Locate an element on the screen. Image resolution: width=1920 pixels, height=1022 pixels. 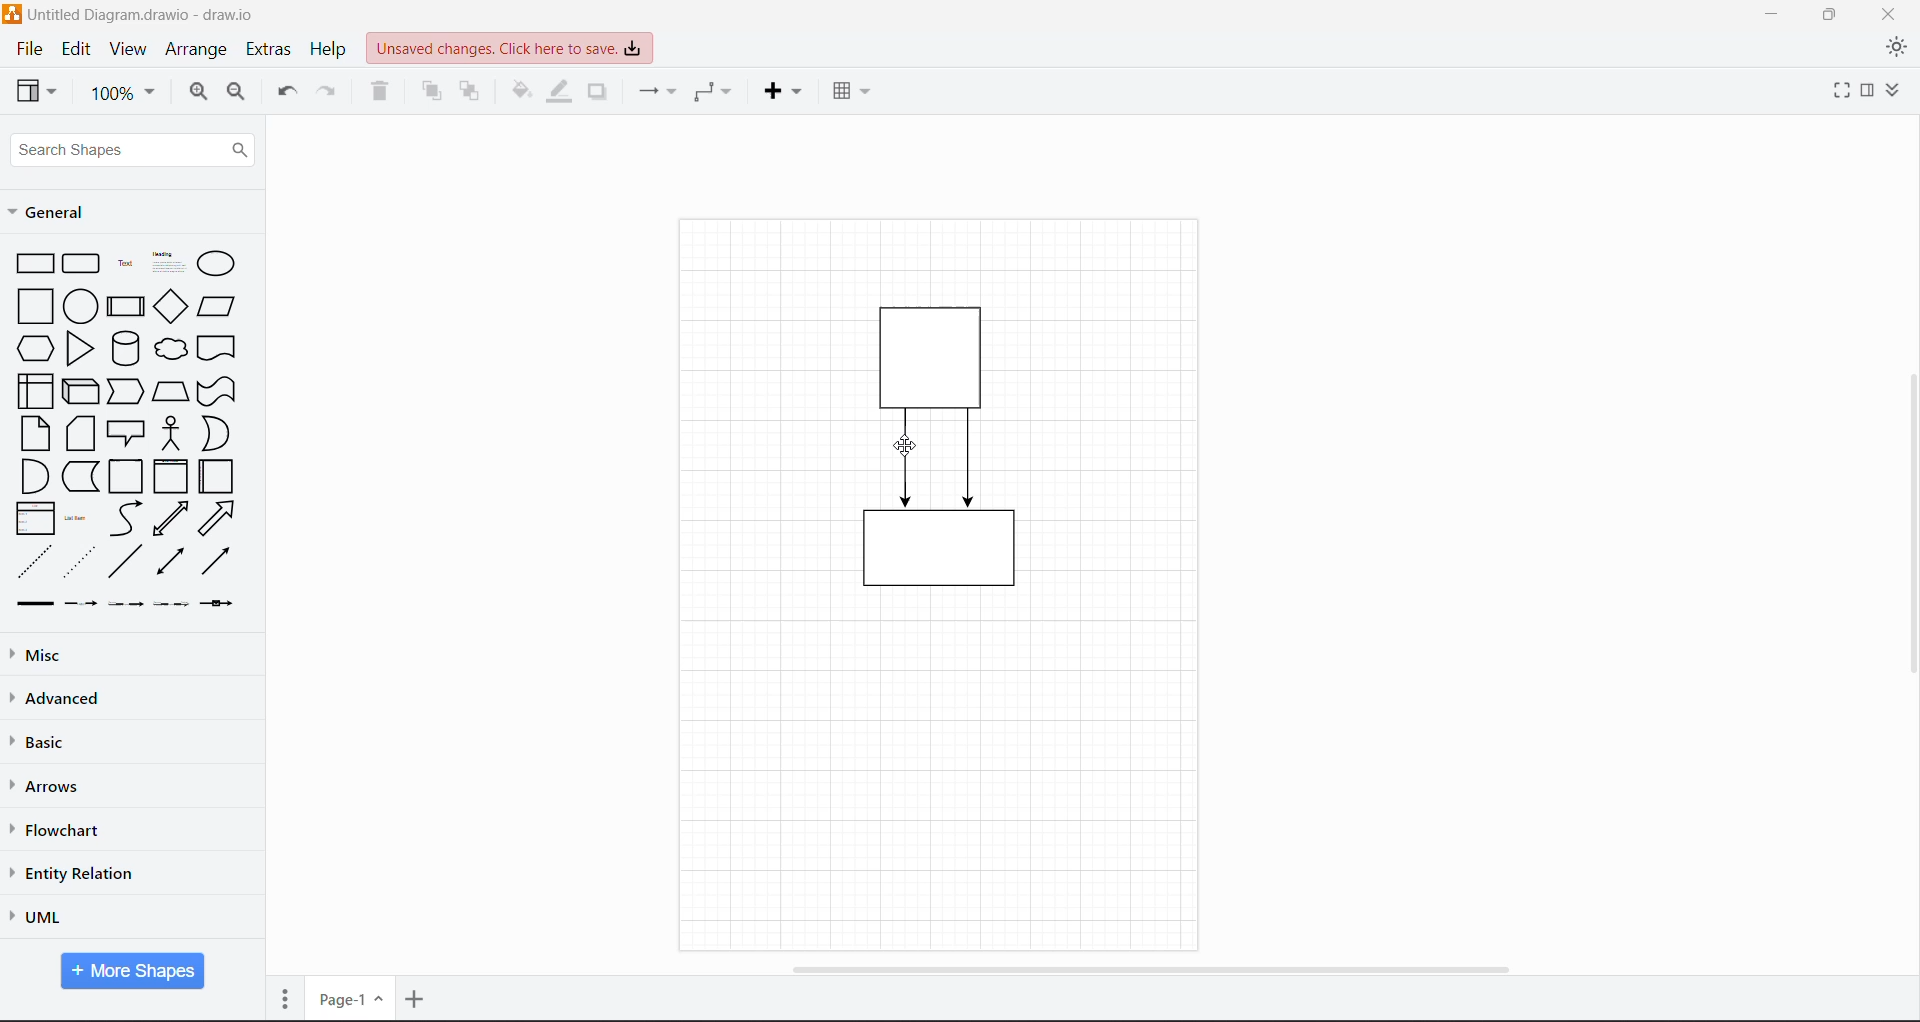
Triangle is located at coordinates (80, 348).